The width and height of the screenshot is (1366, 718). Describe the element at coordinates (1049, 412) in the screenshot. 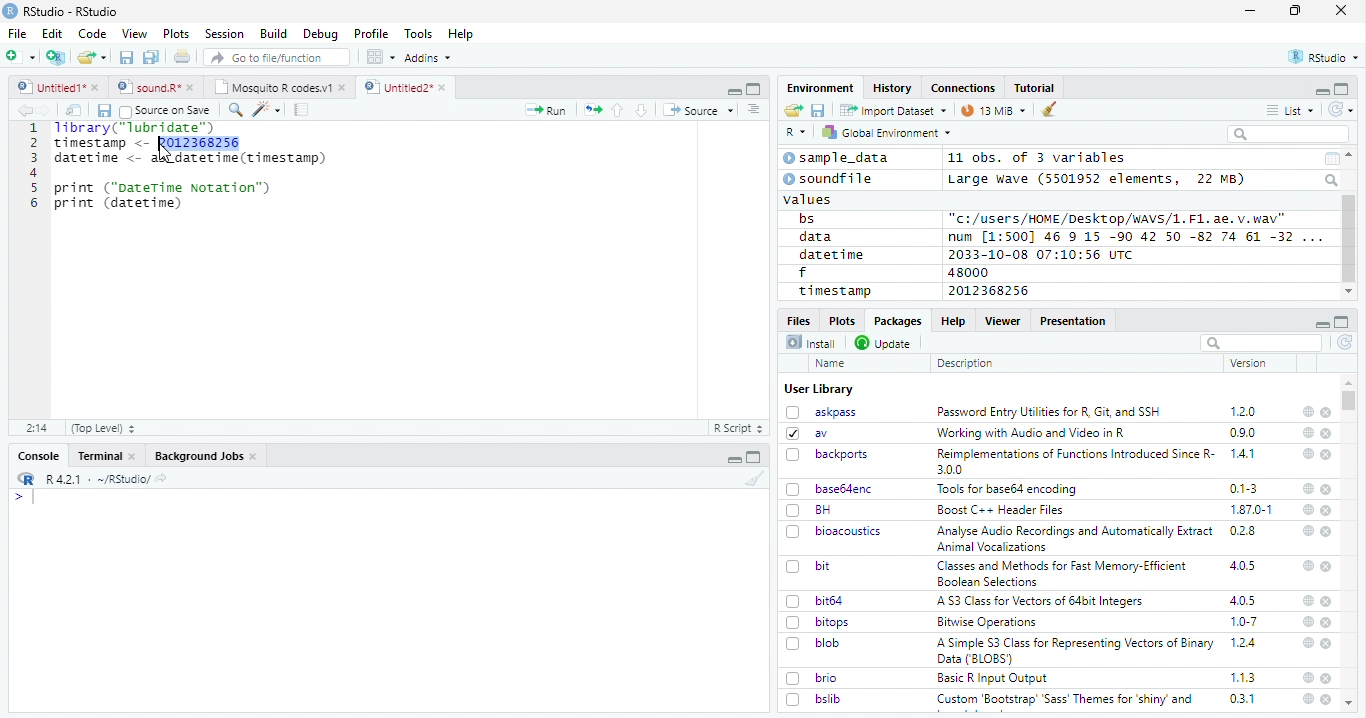

I see `Password Entry Utilities for R, Git, and SSH` at that location.